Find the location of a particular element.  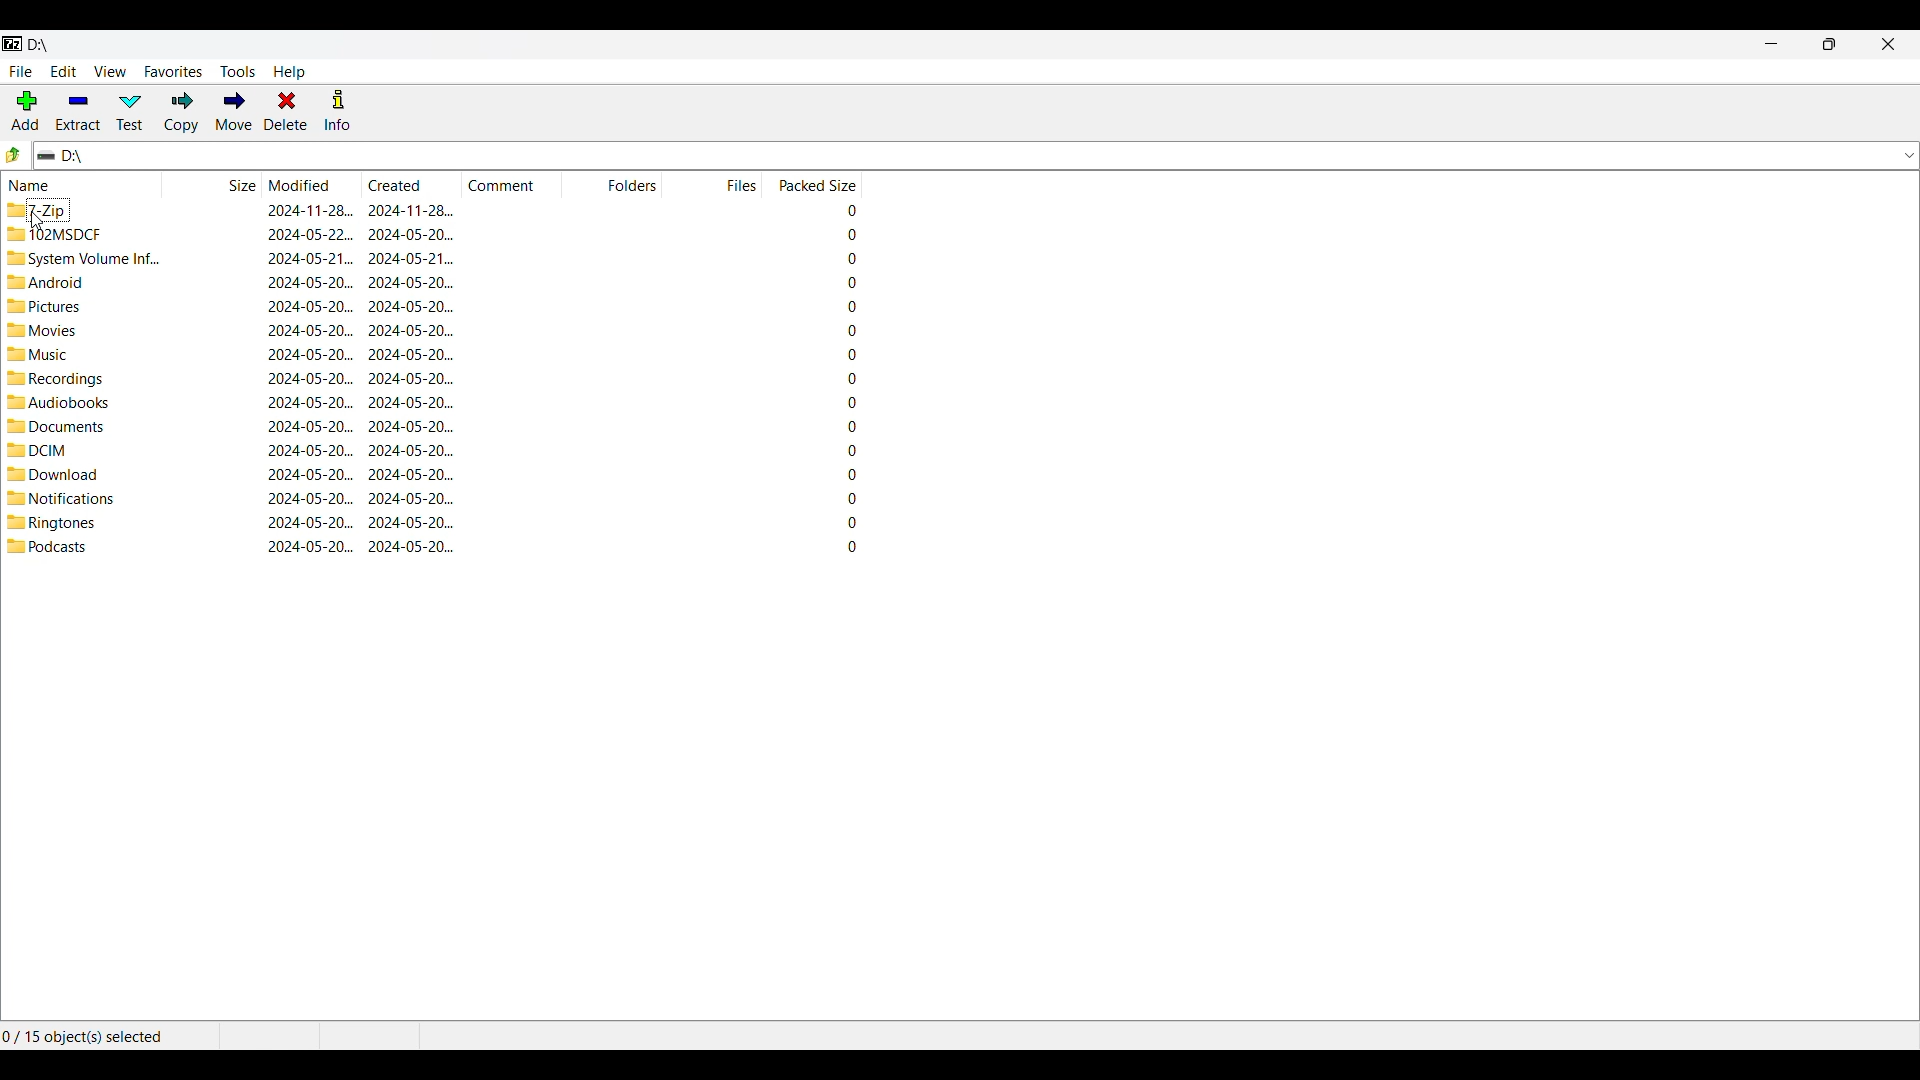

Help menu is located at coordinates (289, 72).